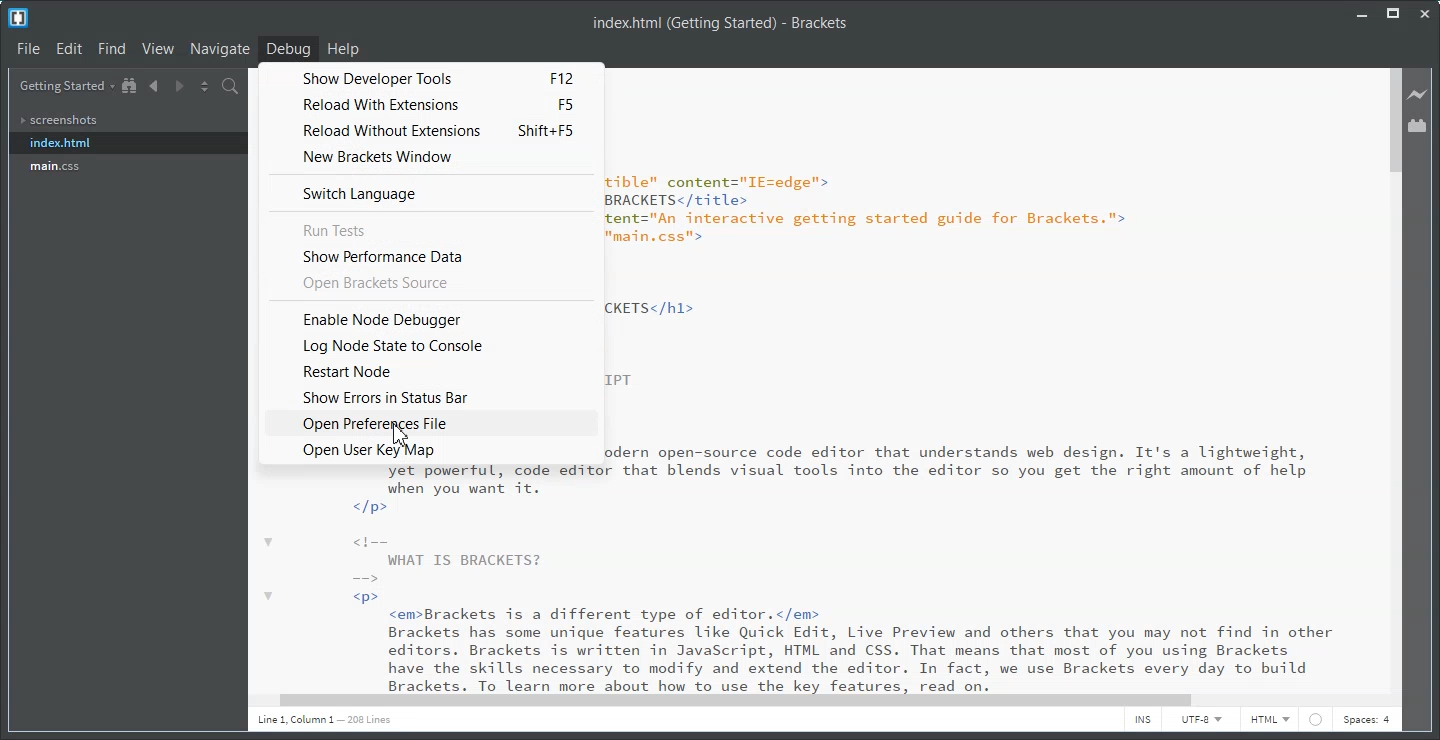 The width and height of the screenshot is (1440, 740). What do you see at coordinates (344, 48) in the screenshot?
I see `Help` at bounding box center [344, 48].